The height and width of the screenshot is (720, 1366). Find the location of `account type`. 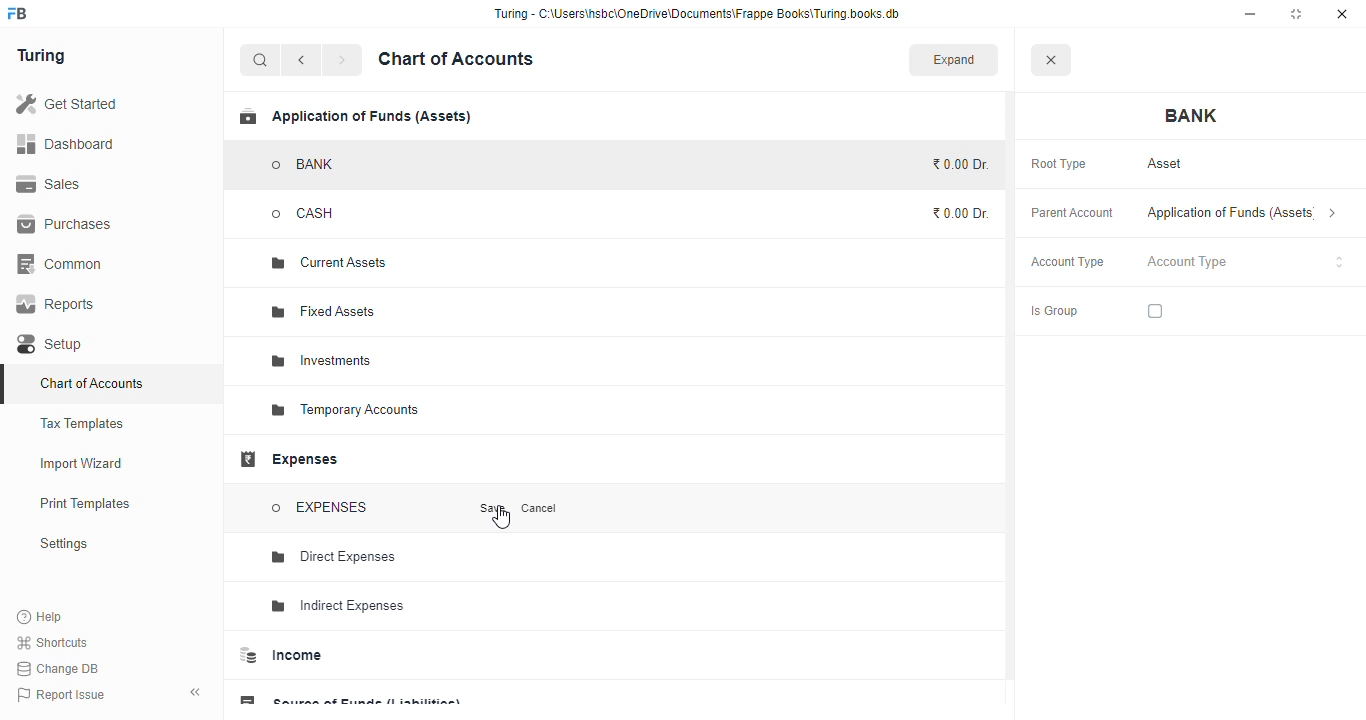

account type is located at coordinates (1068, 262).